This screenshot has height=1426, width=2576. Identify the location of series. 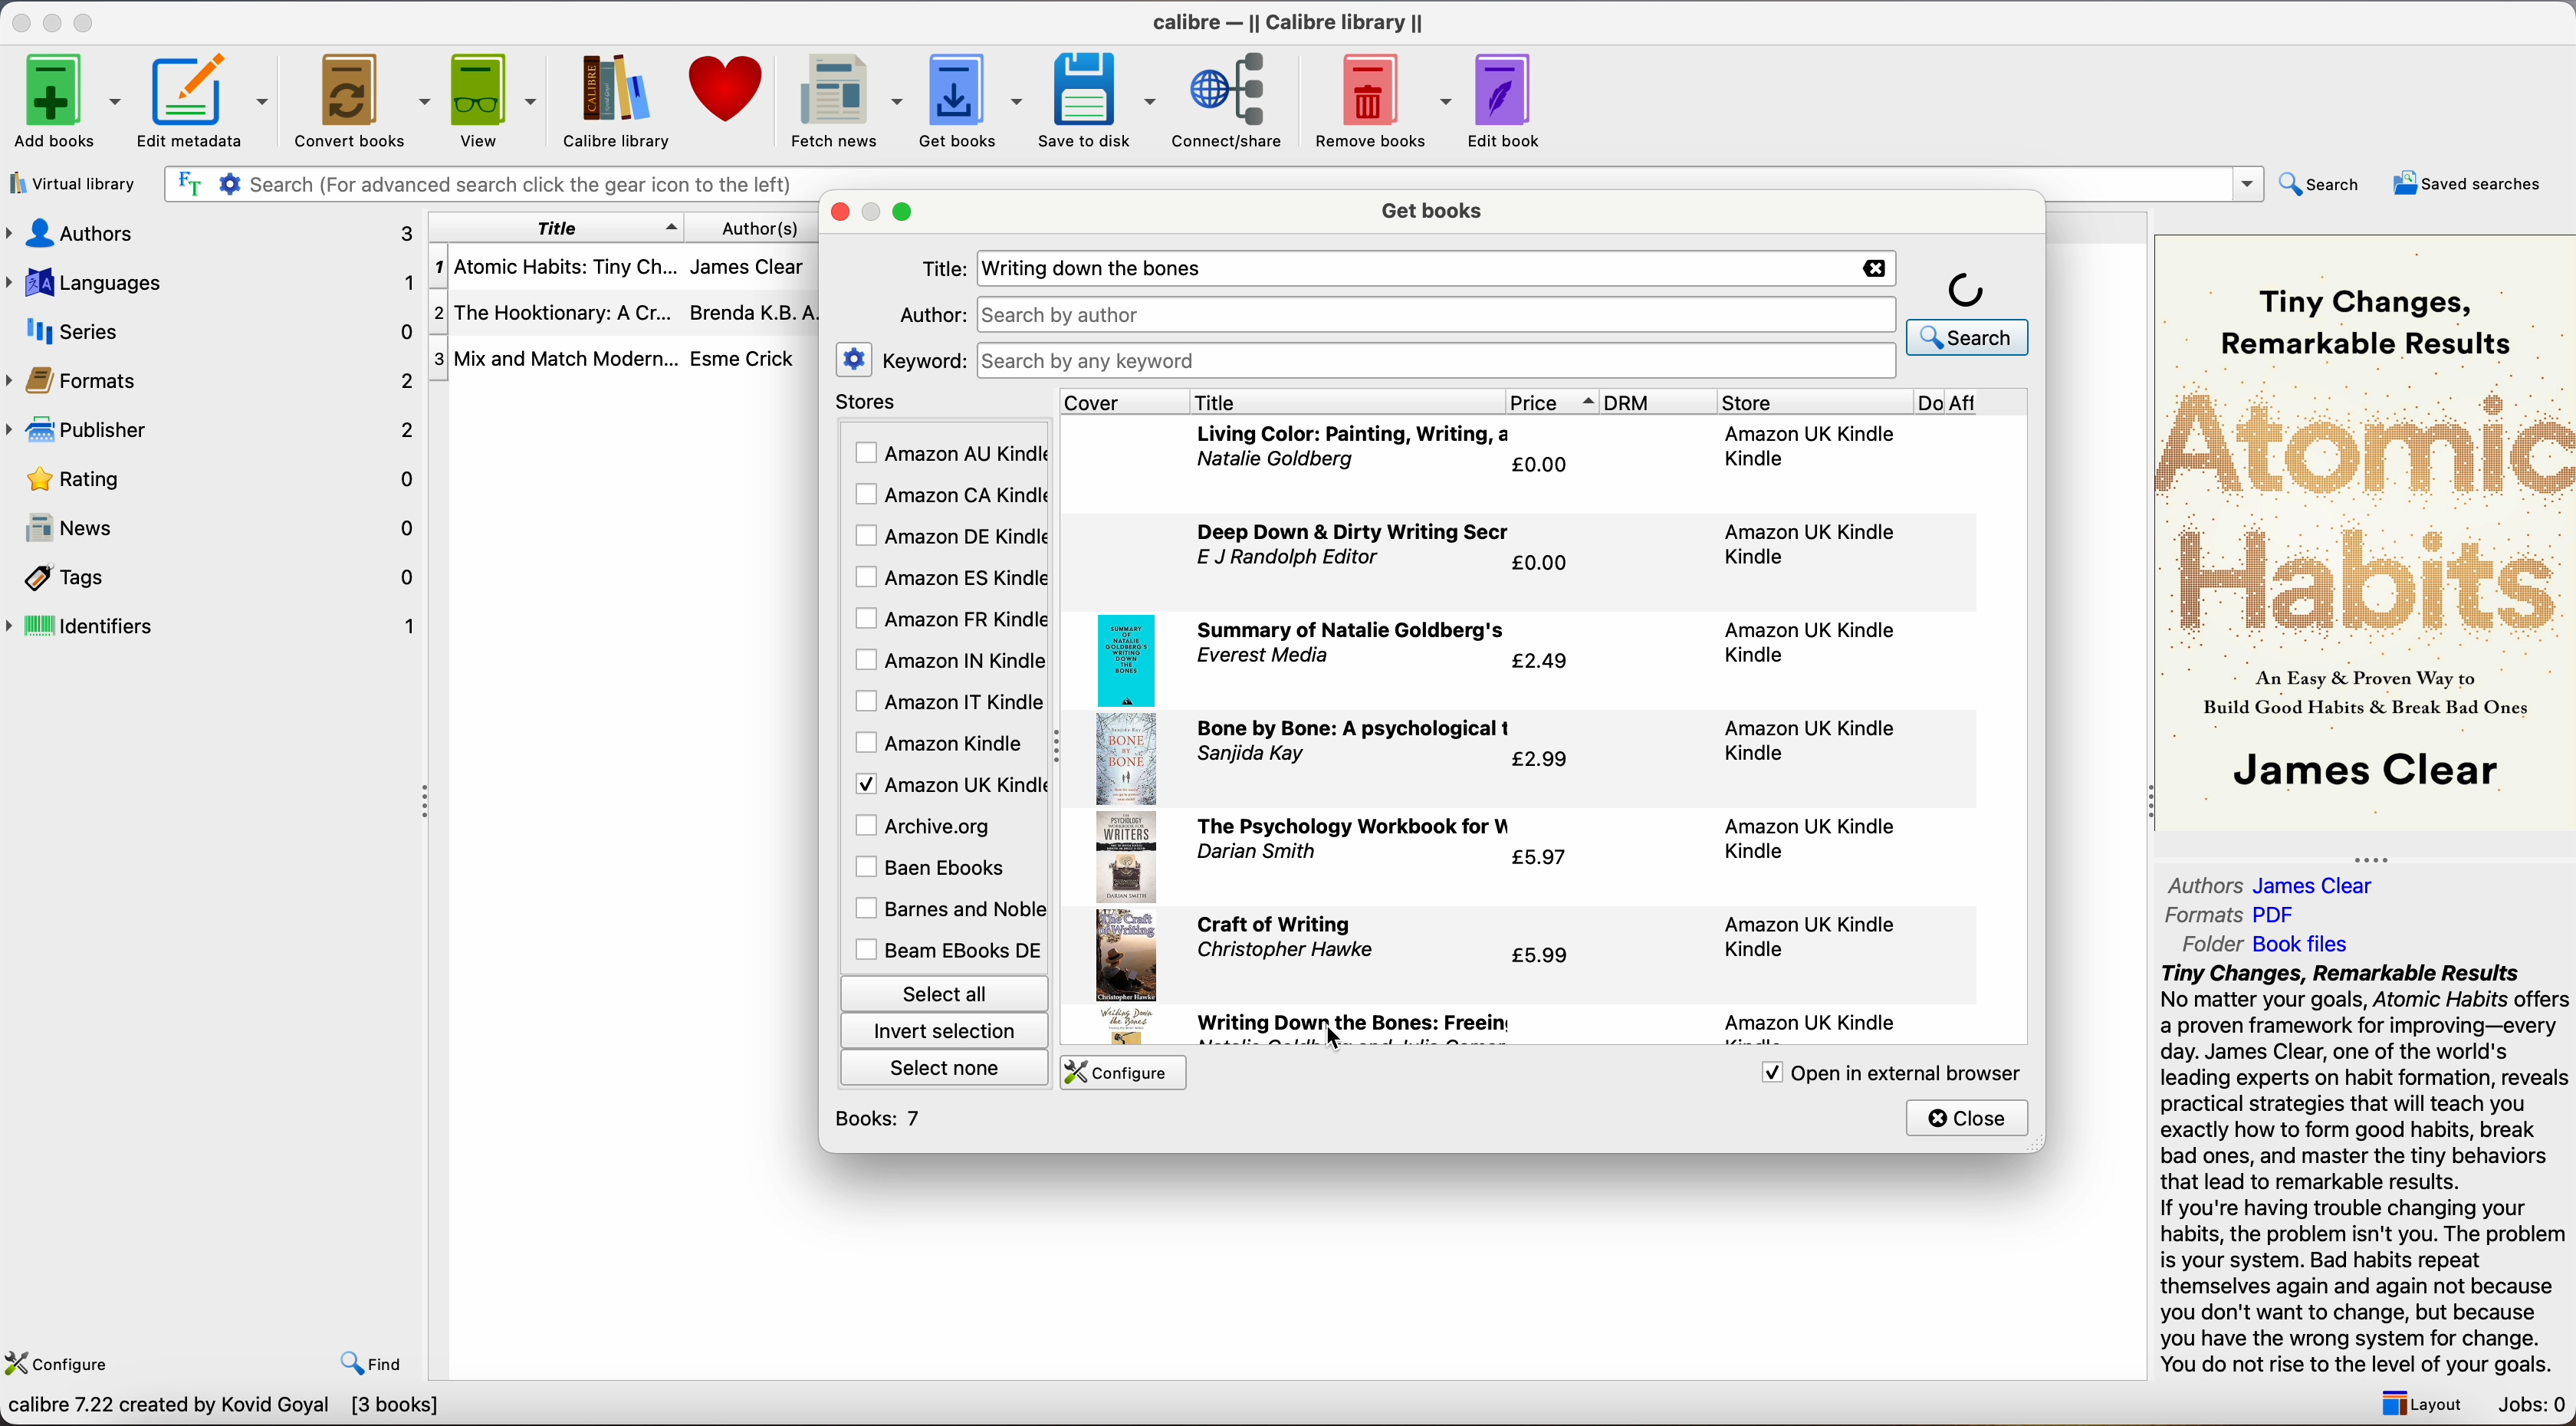
(213, 331).